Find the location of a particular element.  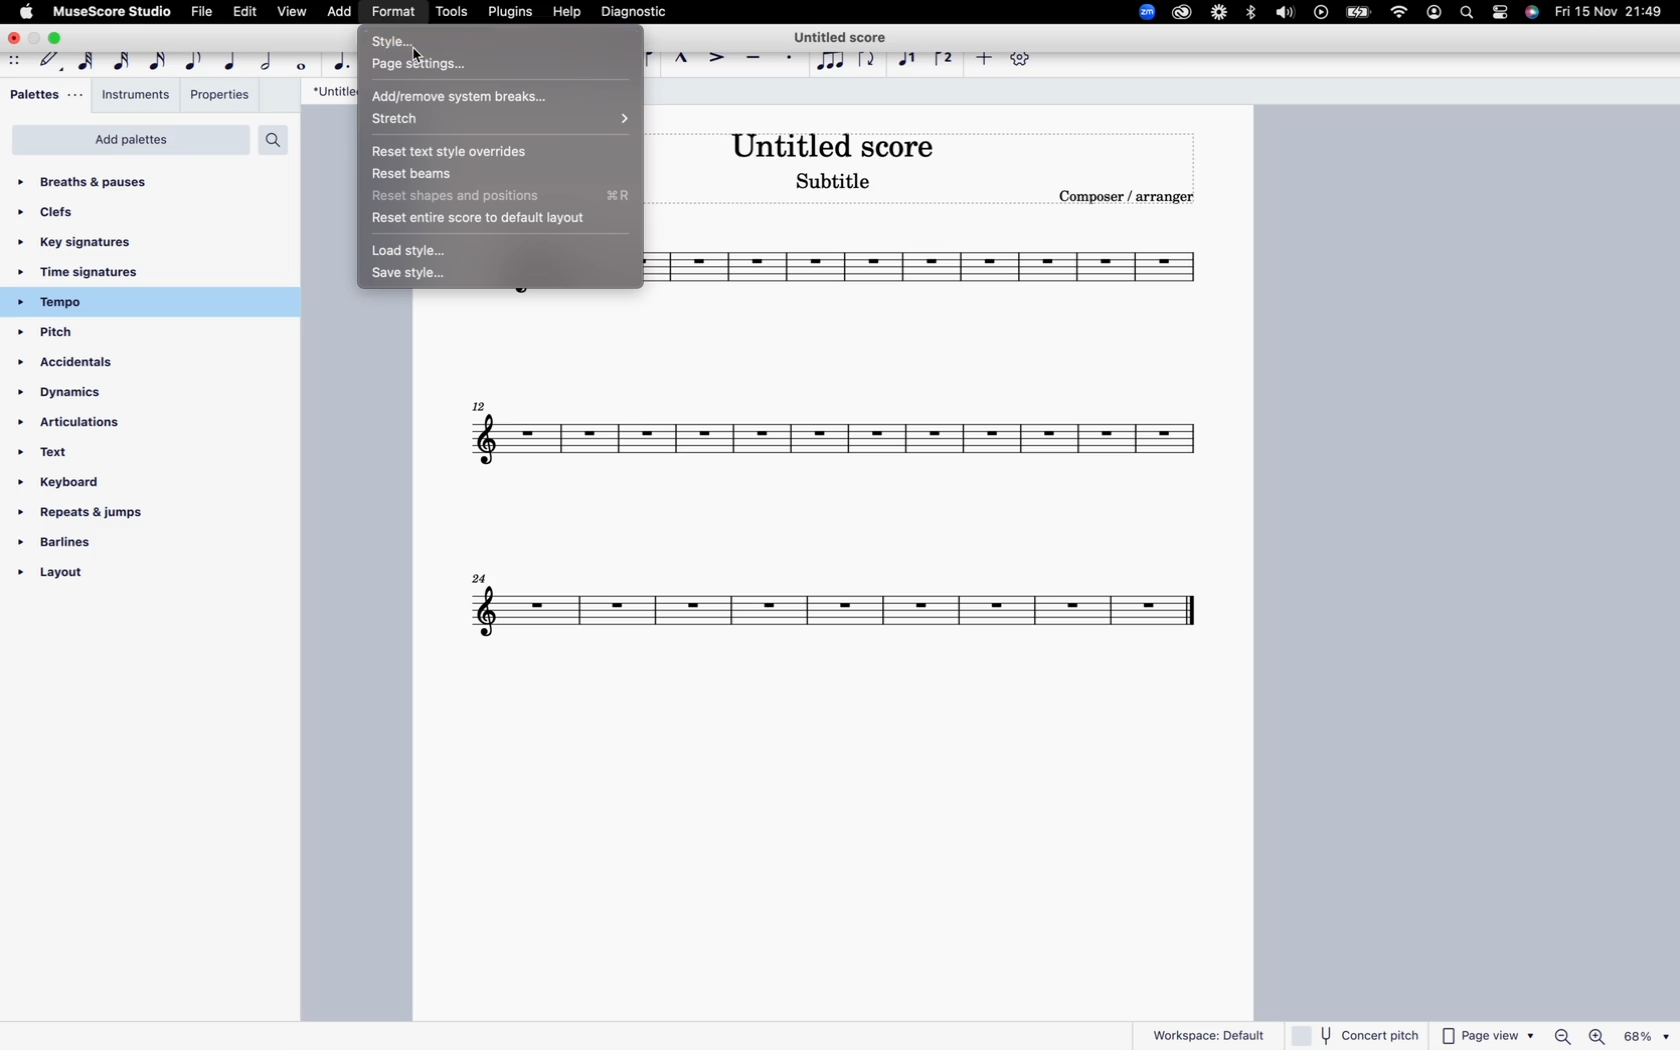

bluetooth is located at coordinates (1253, 16).